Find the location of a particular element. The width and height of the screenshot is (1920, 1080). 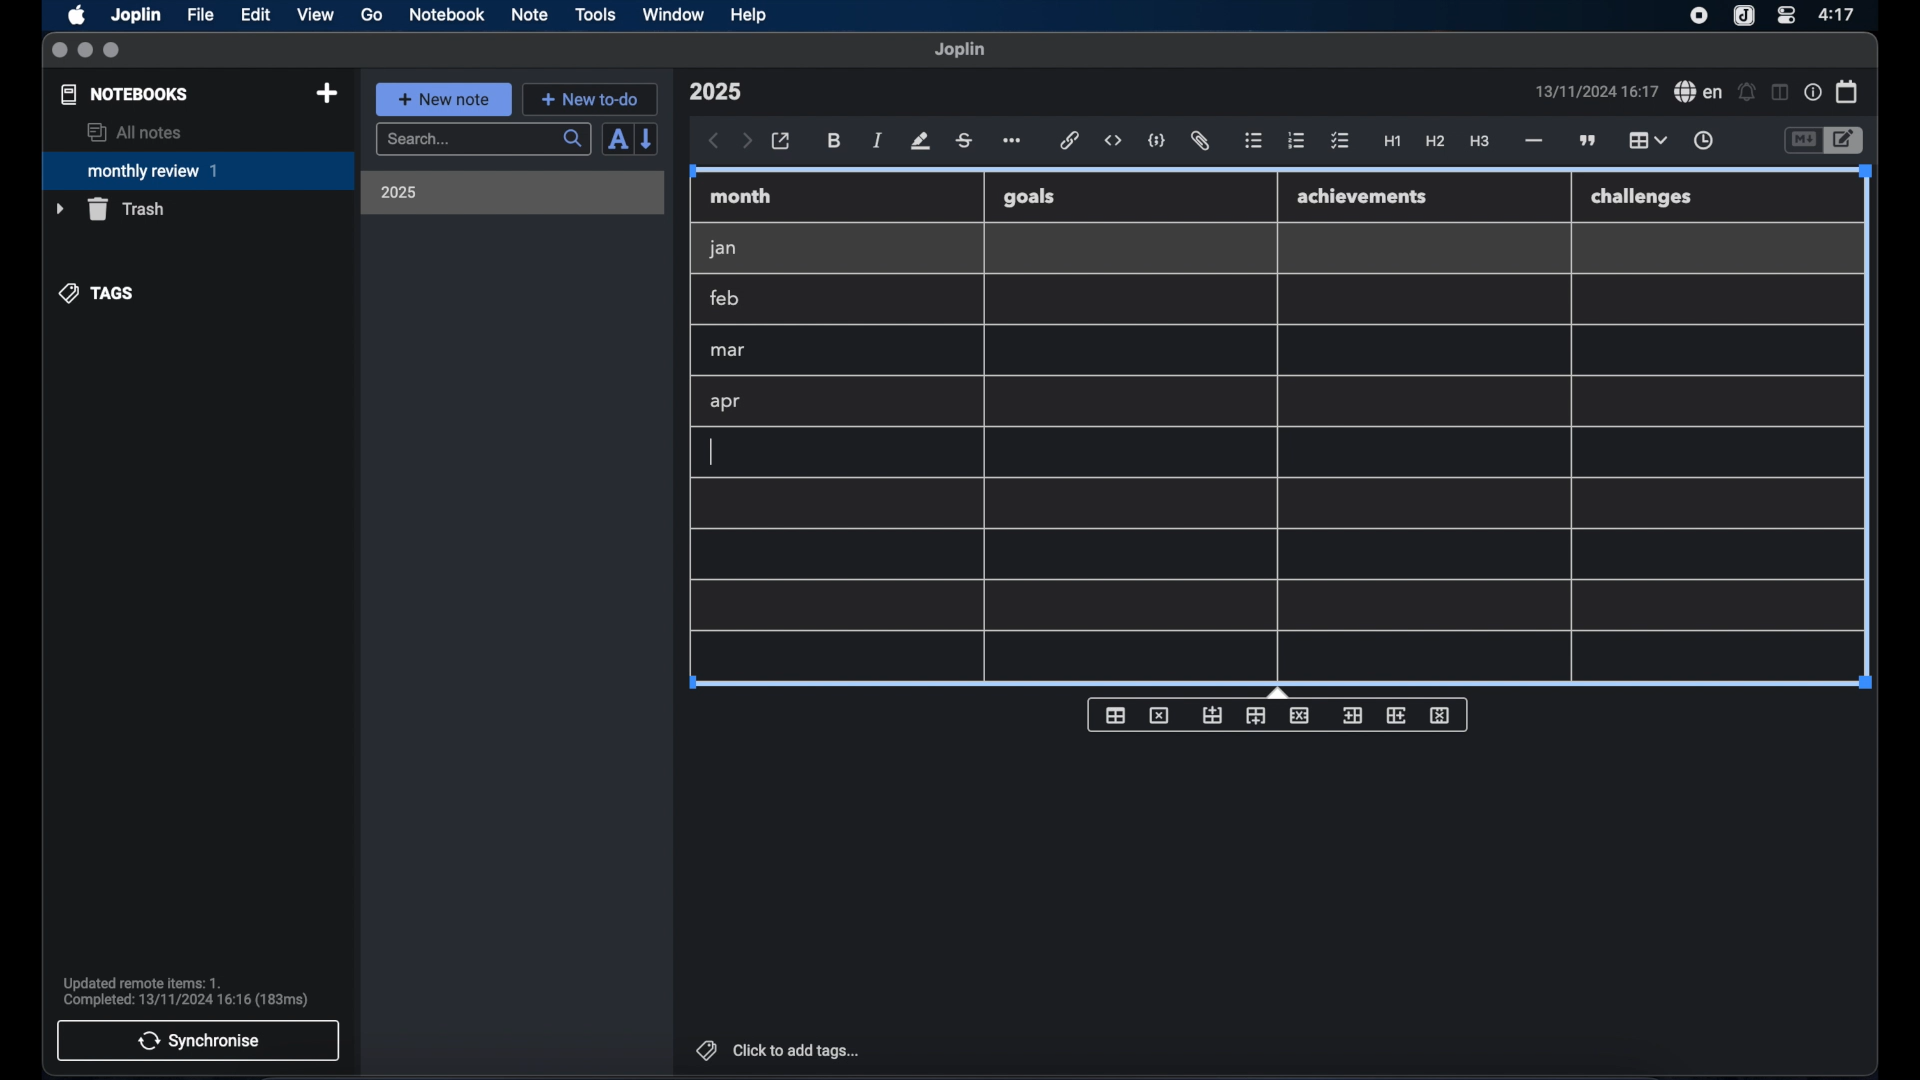

spel check is located at coordinates (1699, 92).